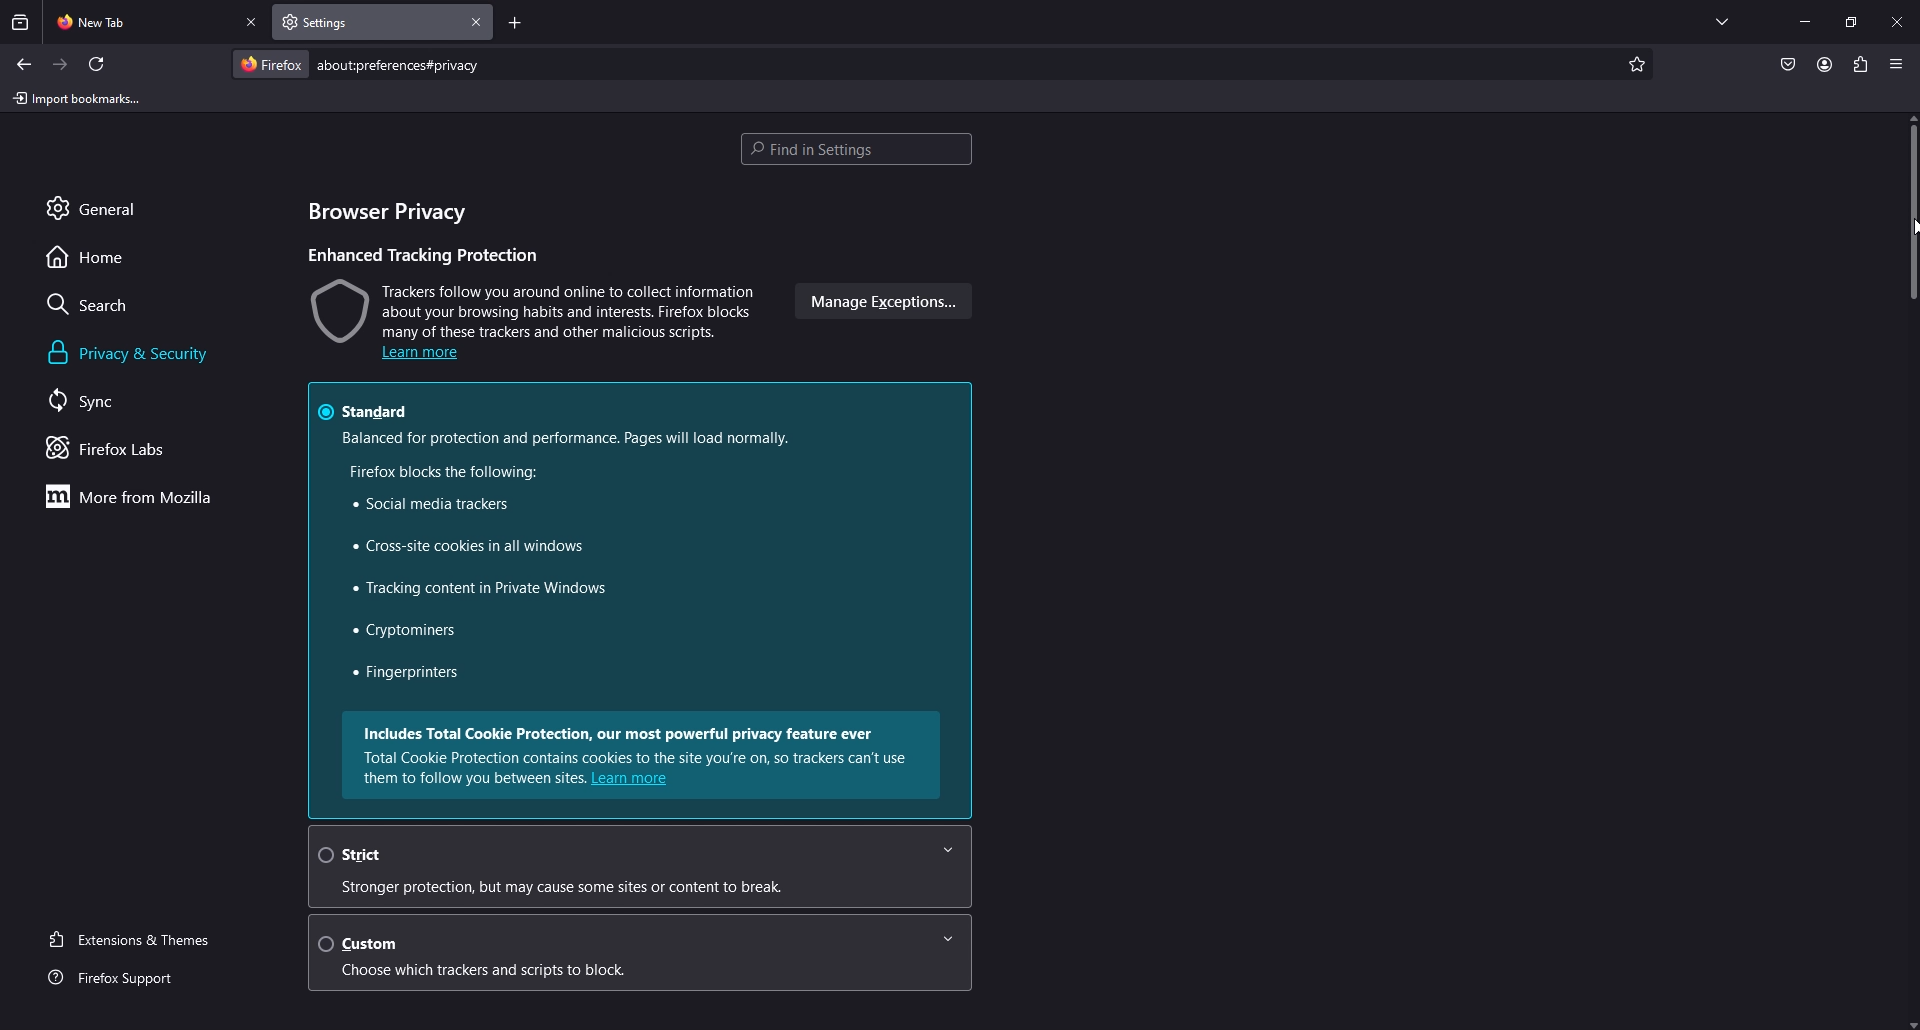 The height and width of the screenshot is (1030, 1920). What do you see at coordinates (337, 309) in the screenshot?
I see `shield logo` at bounding box center [337, 309].